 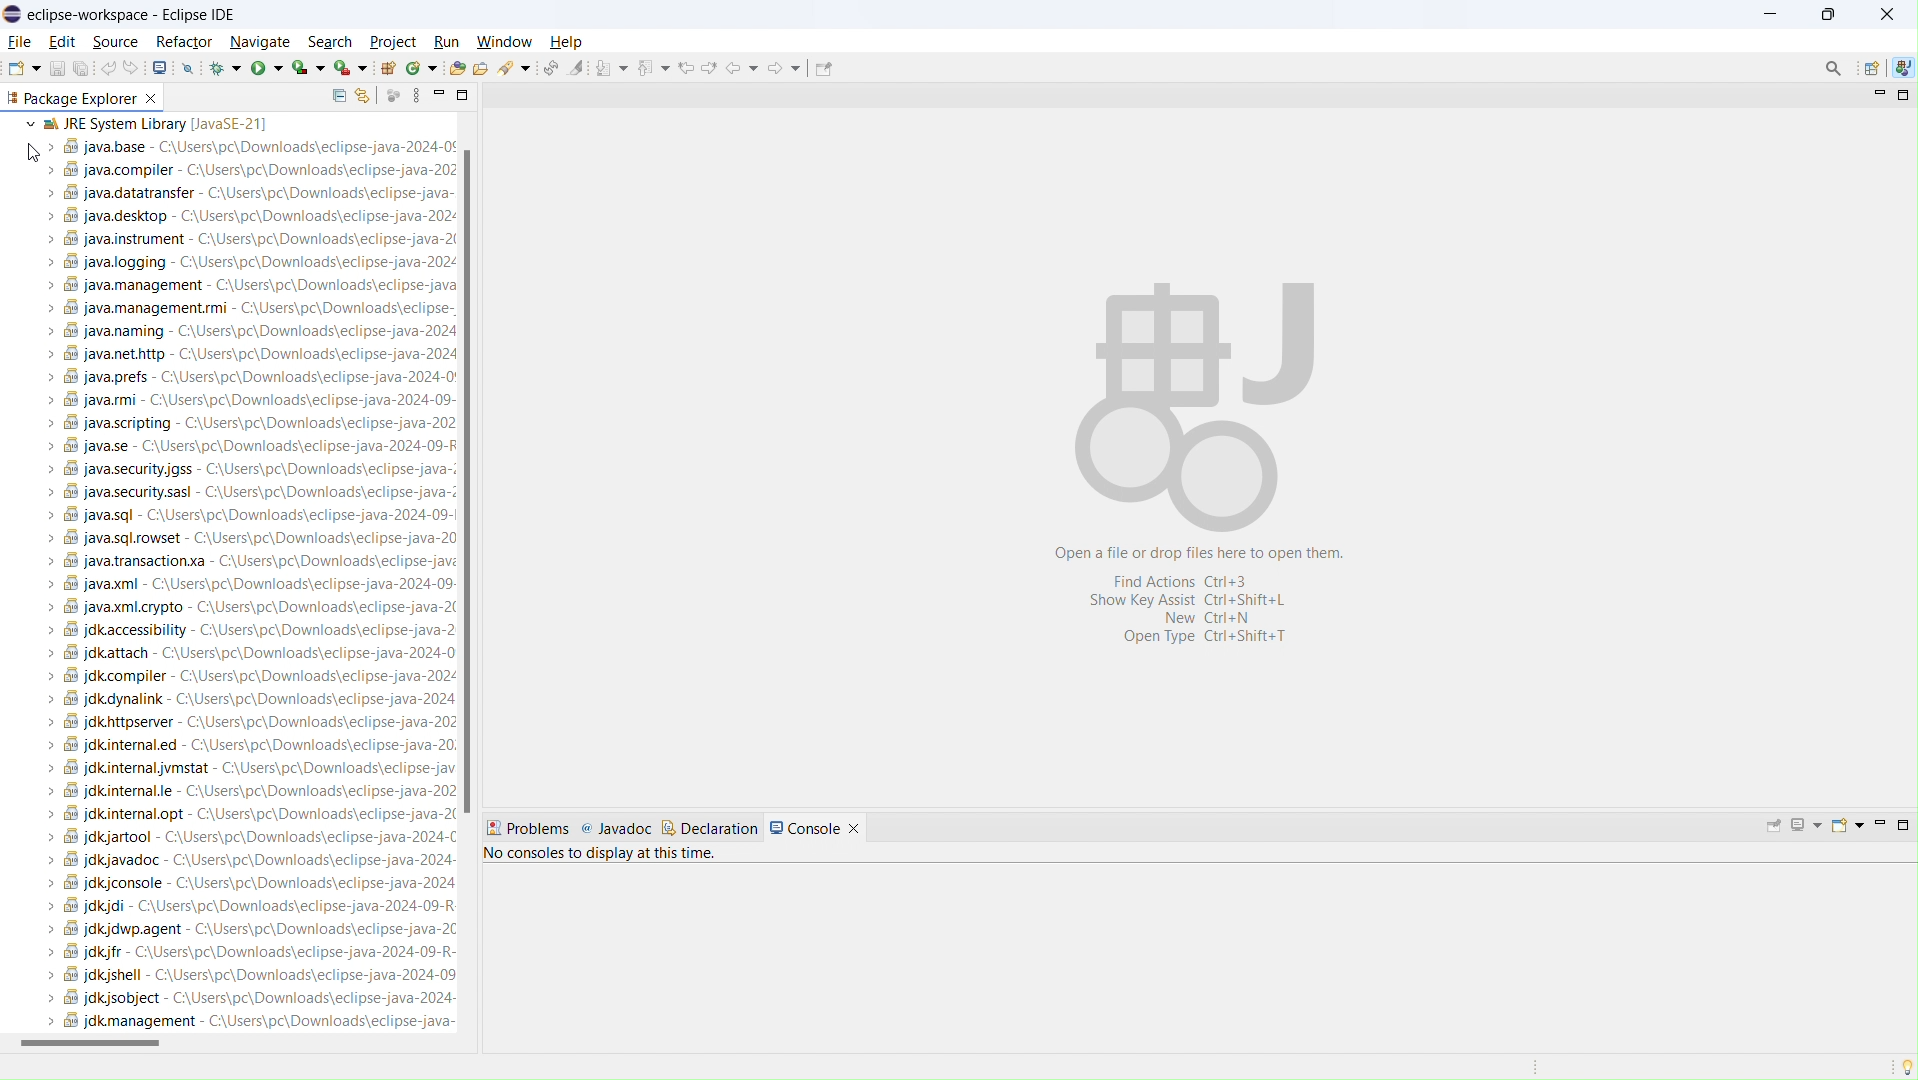 I want to click on maximize, so click(x=463, y=95).